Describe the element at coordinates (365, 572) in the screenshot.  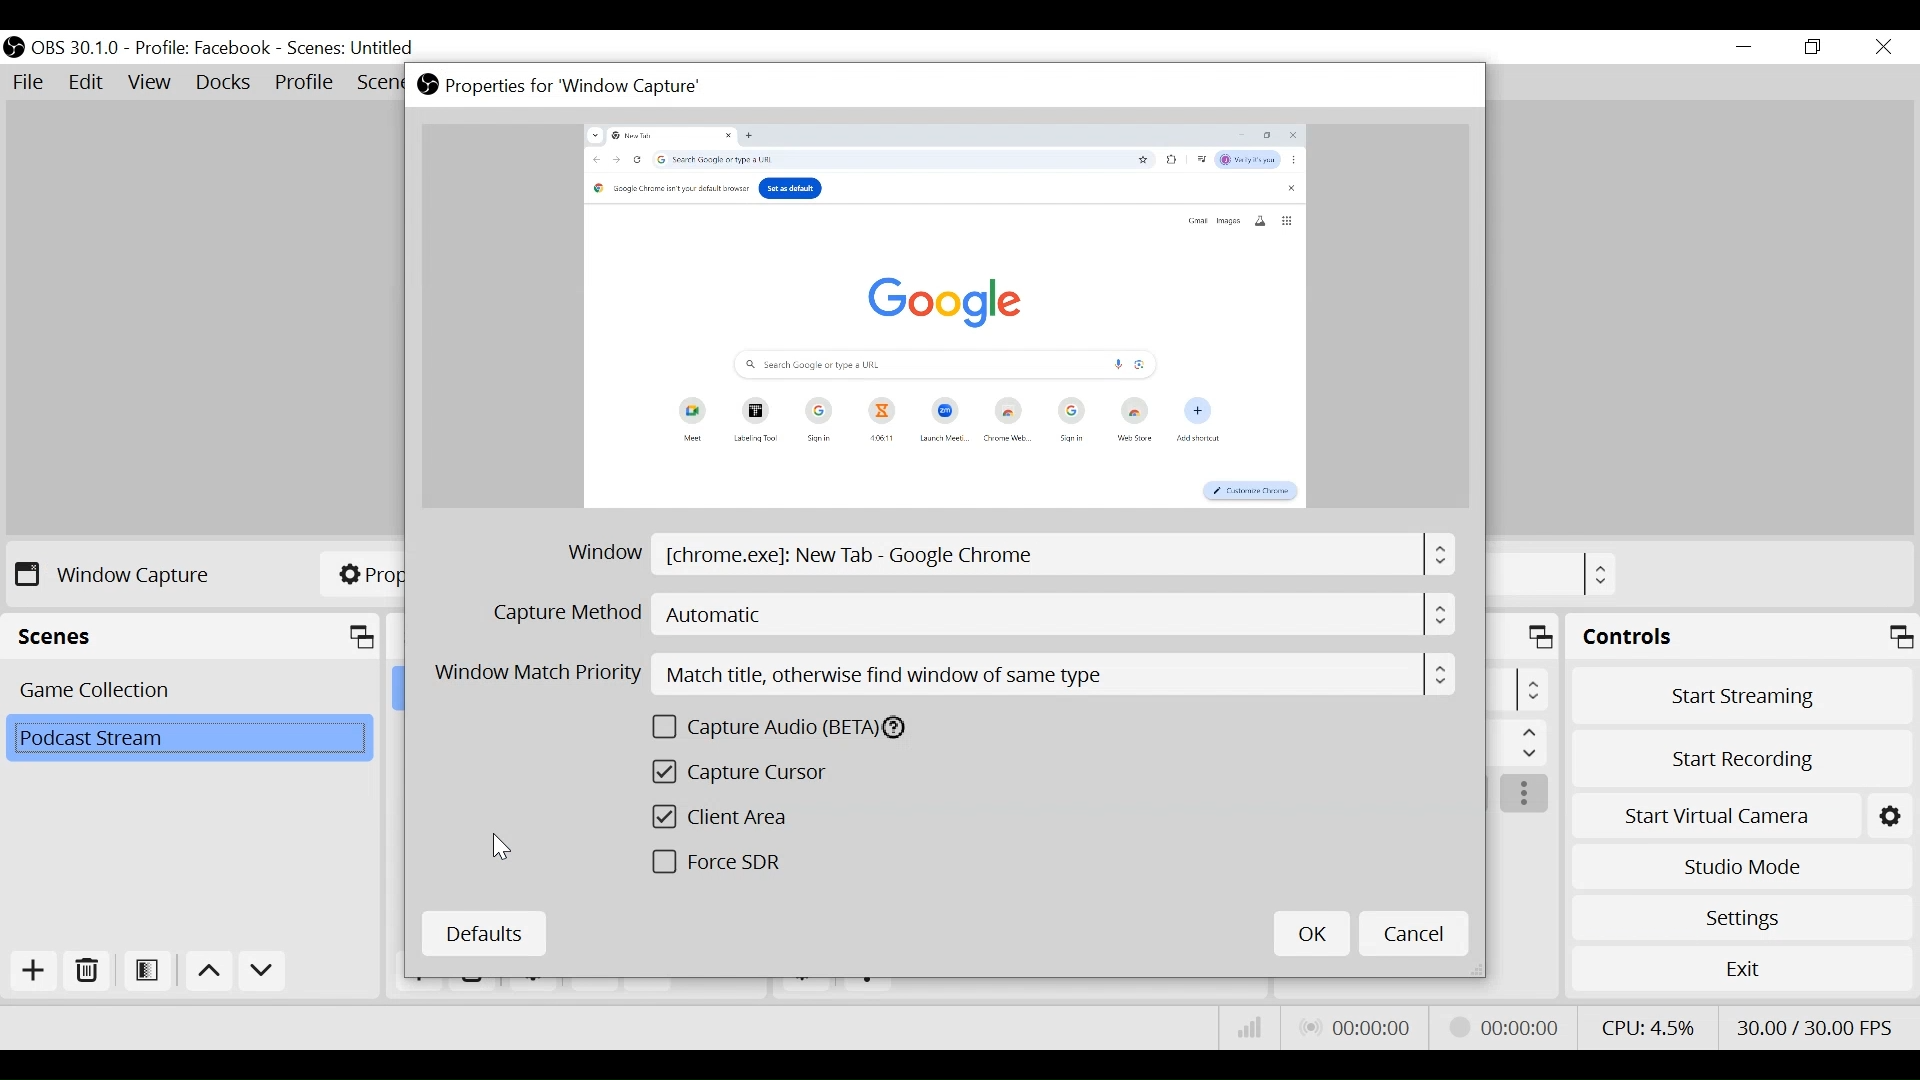
I see `Prop` at that location.